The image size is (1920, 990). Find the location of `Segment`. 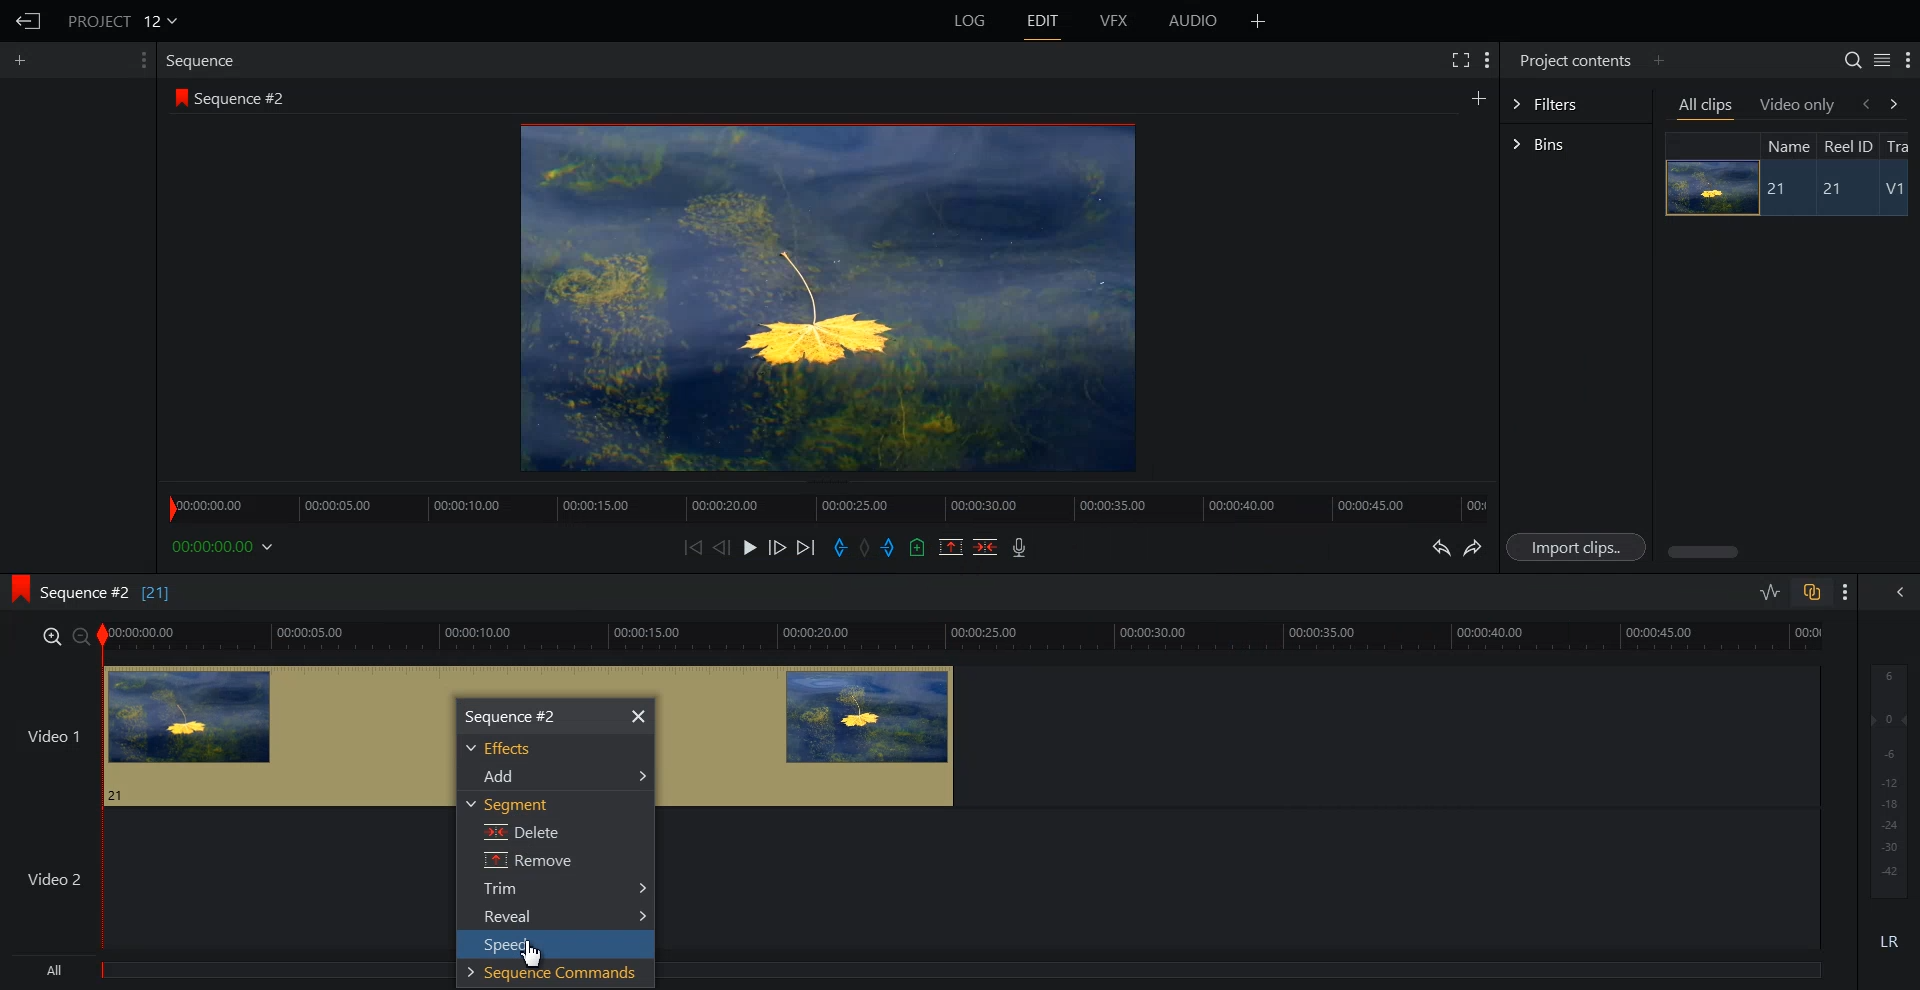

Segment is located at coordinates (509, 804).